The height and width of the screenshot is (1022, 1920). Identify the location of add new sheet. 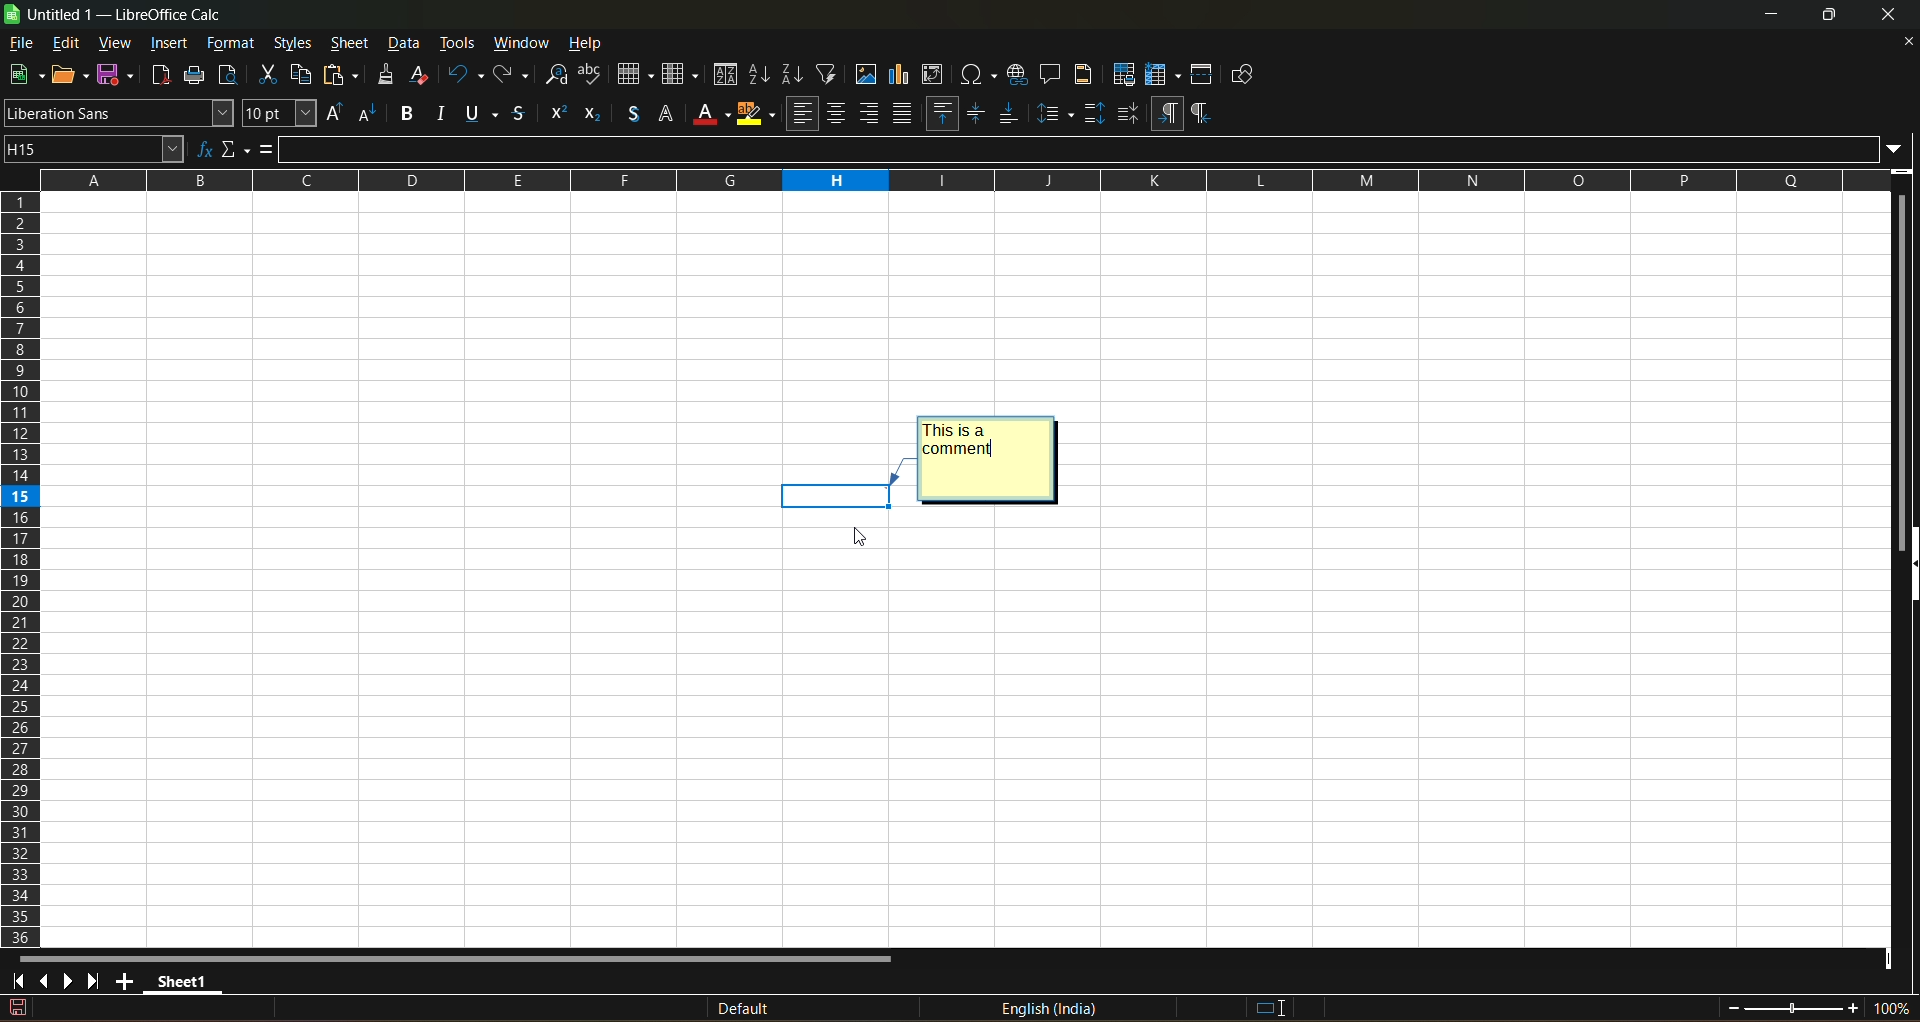
(127, 979).